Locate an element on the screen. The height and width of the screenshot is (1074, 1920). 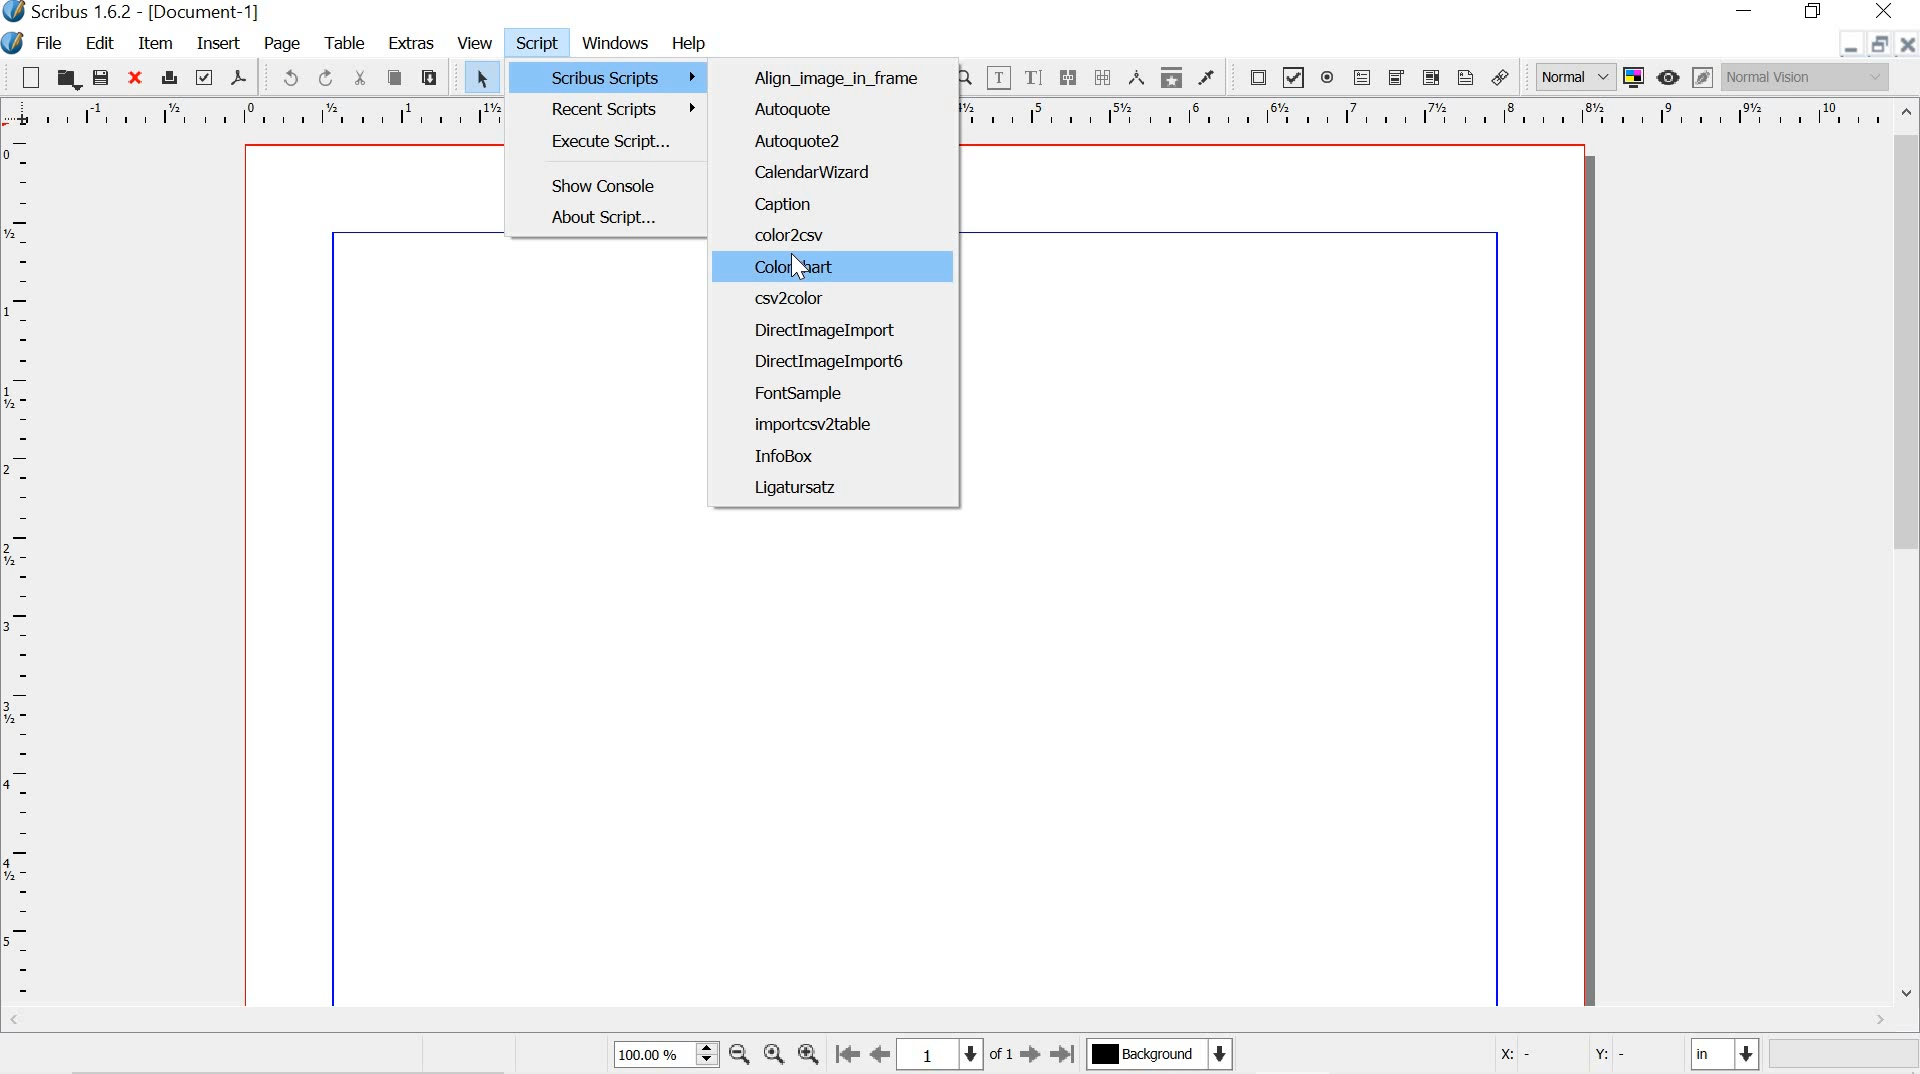
edit is located at coordinates (99, 42).